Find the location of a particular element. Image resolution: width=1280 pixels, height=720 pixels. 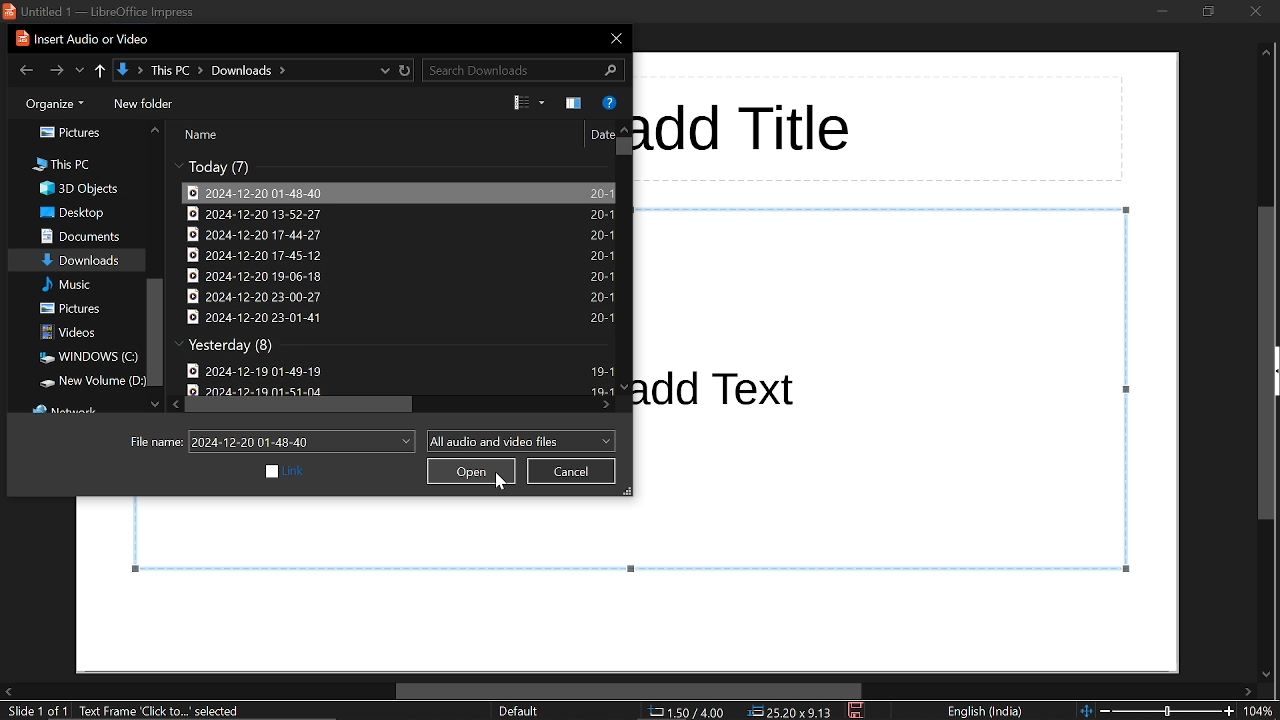

text fame "click to" selected is located at coordinates (162, 712).